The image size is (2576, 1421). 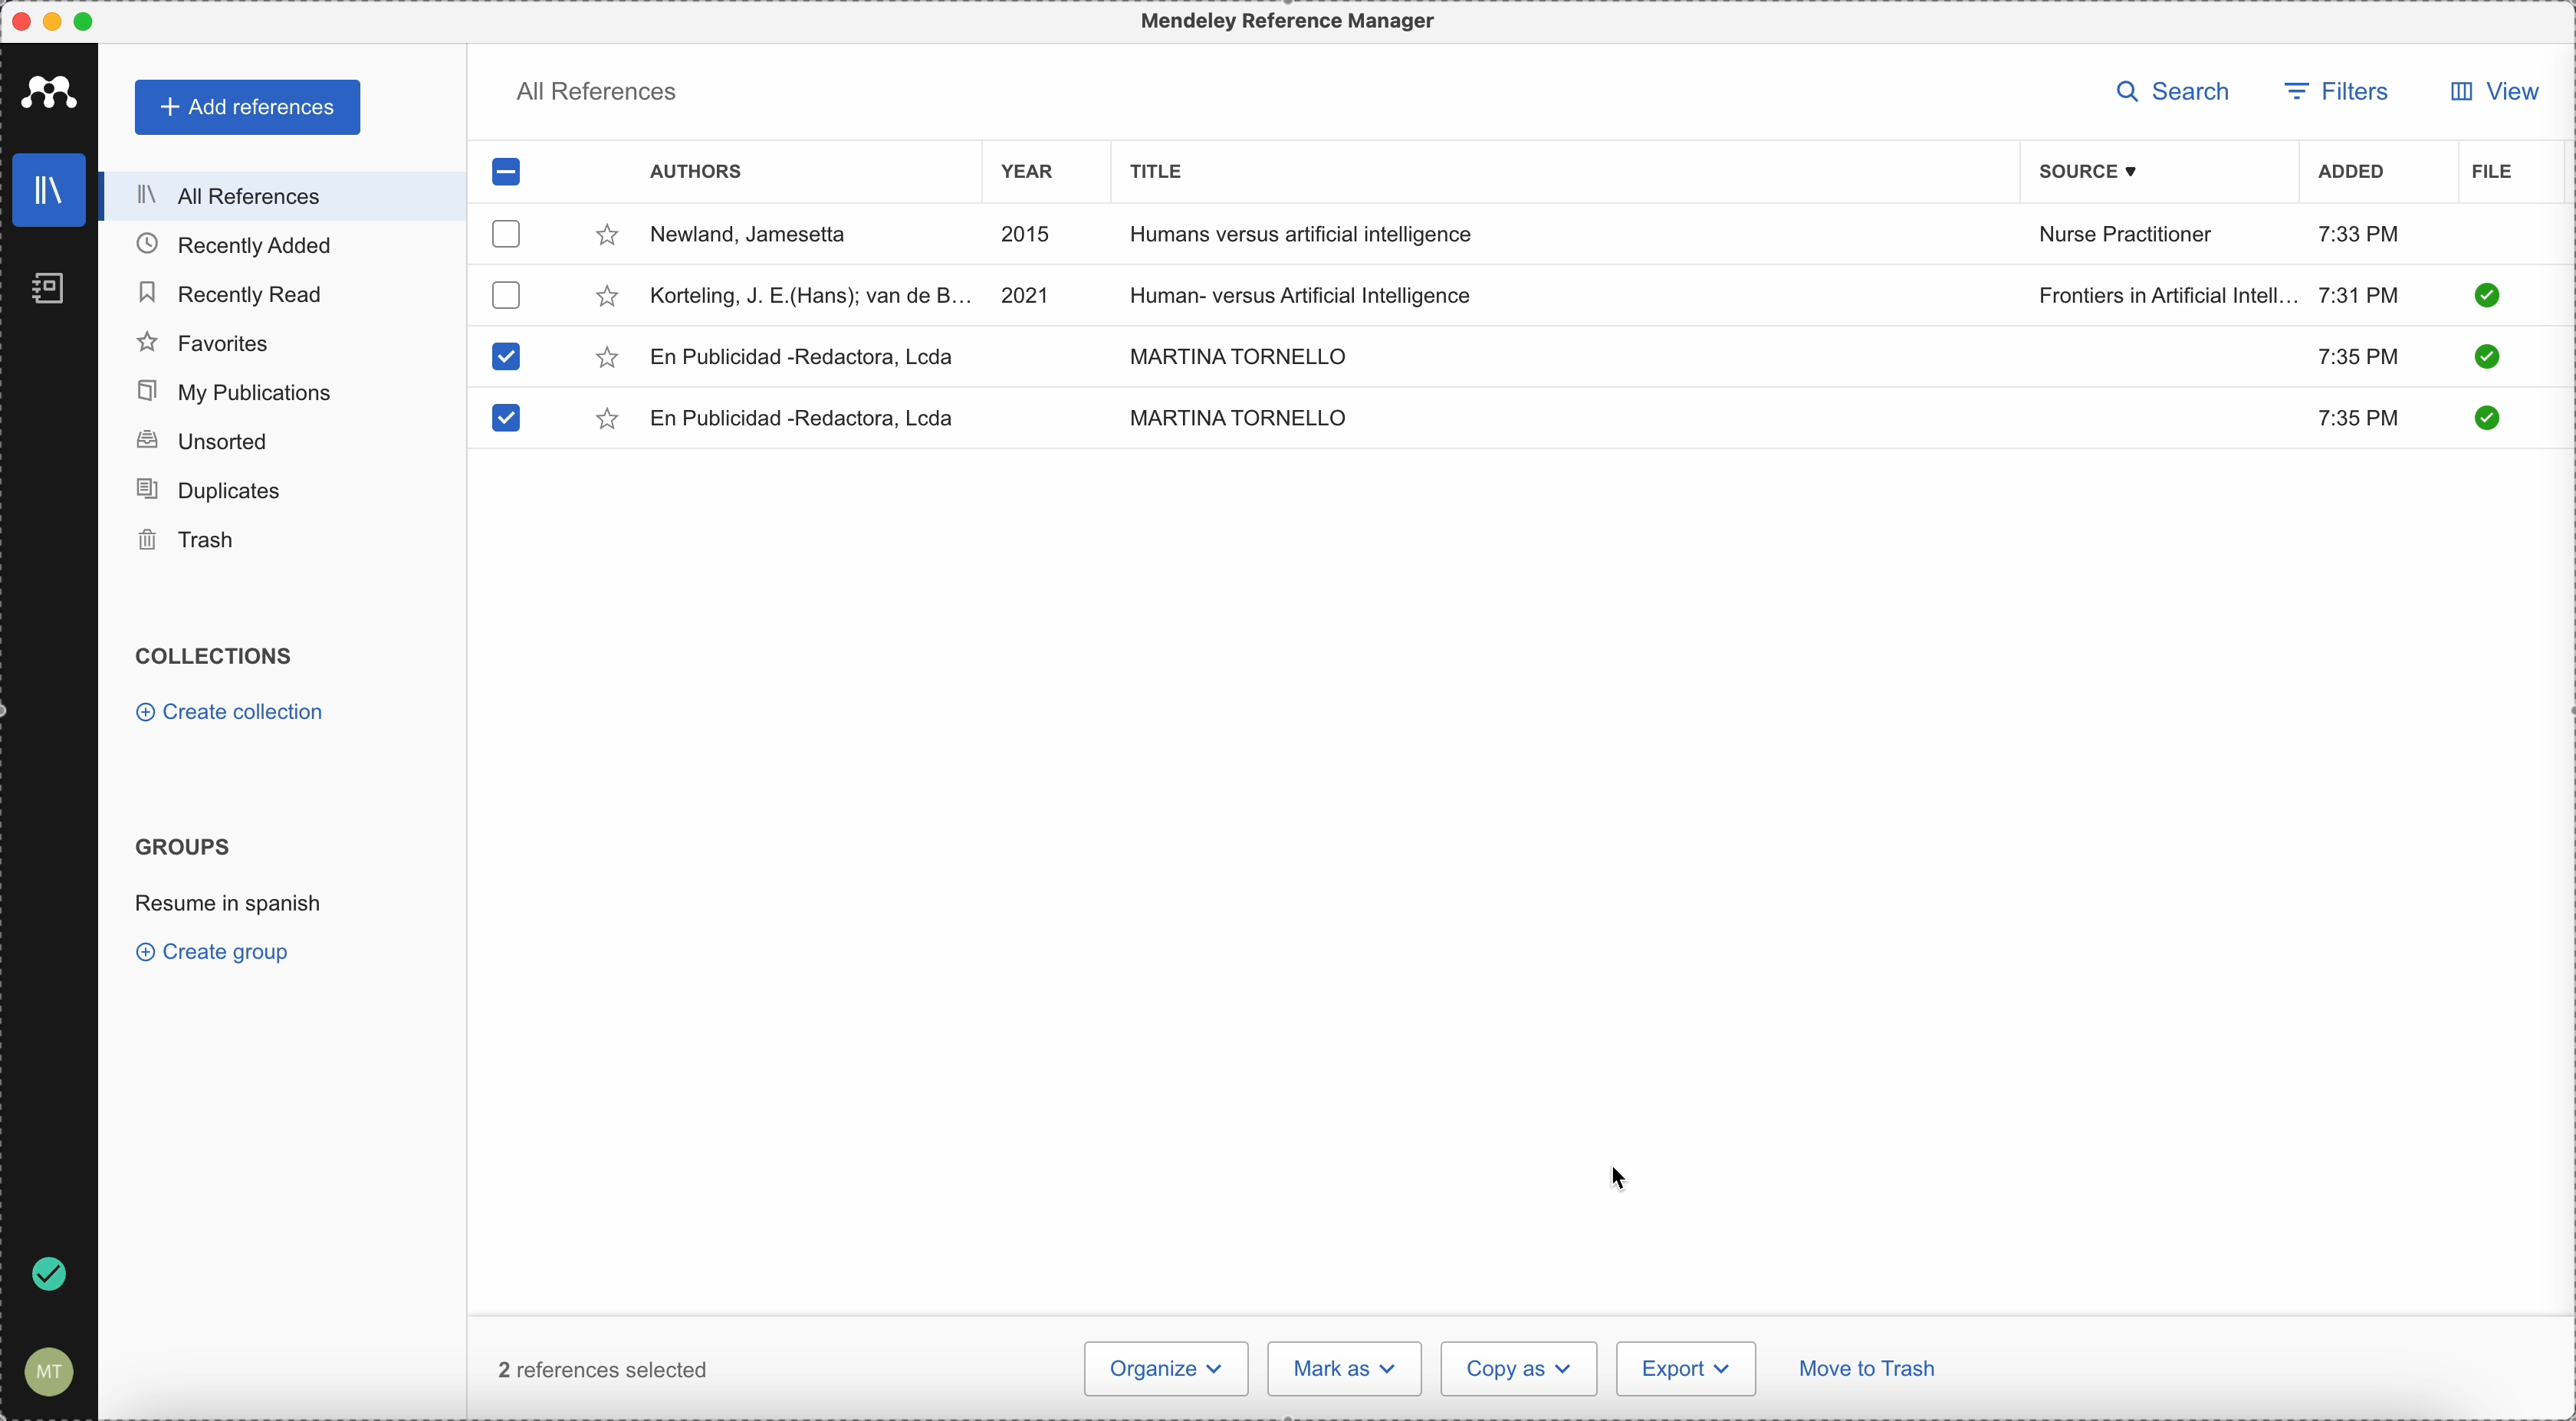 I want to click on checkbox, so click(x=509, y=233).